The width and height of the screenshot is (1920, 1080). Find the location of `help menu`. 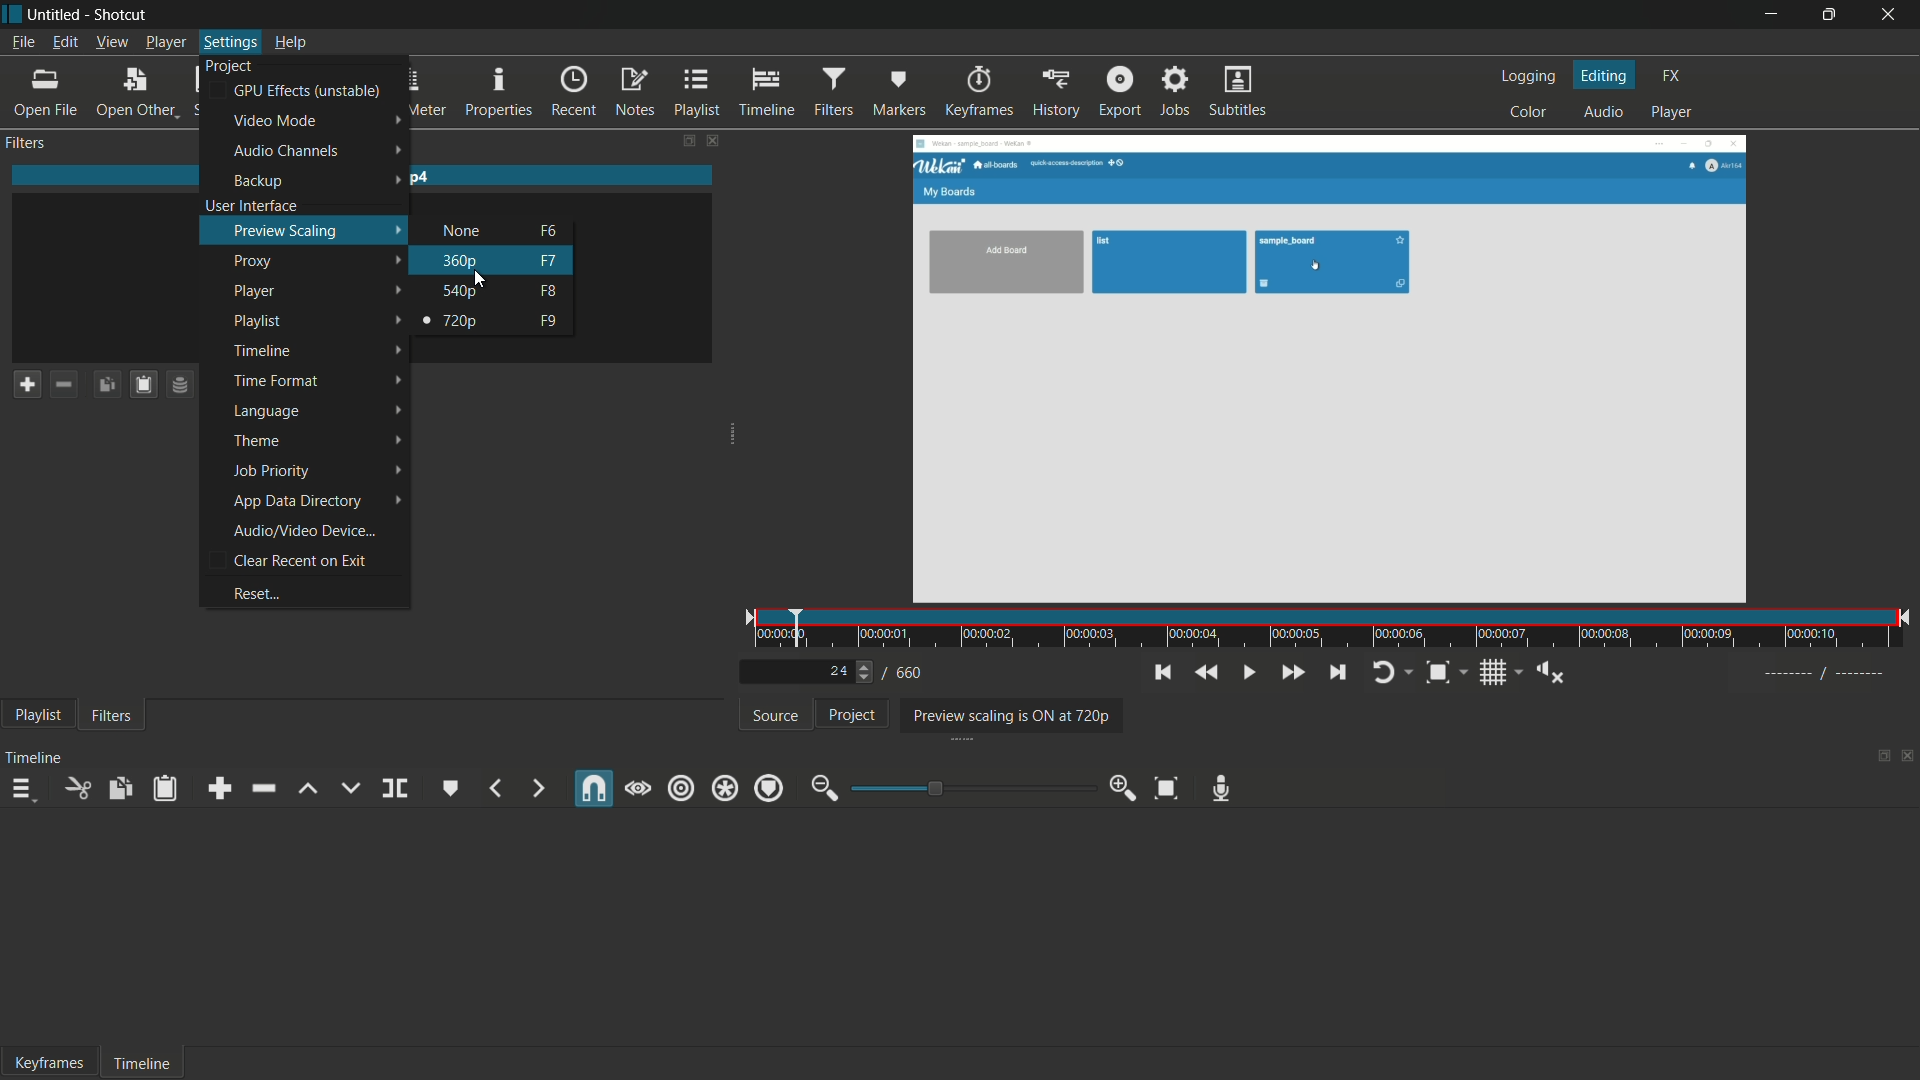

help menu is located at coordinates (288, 41).